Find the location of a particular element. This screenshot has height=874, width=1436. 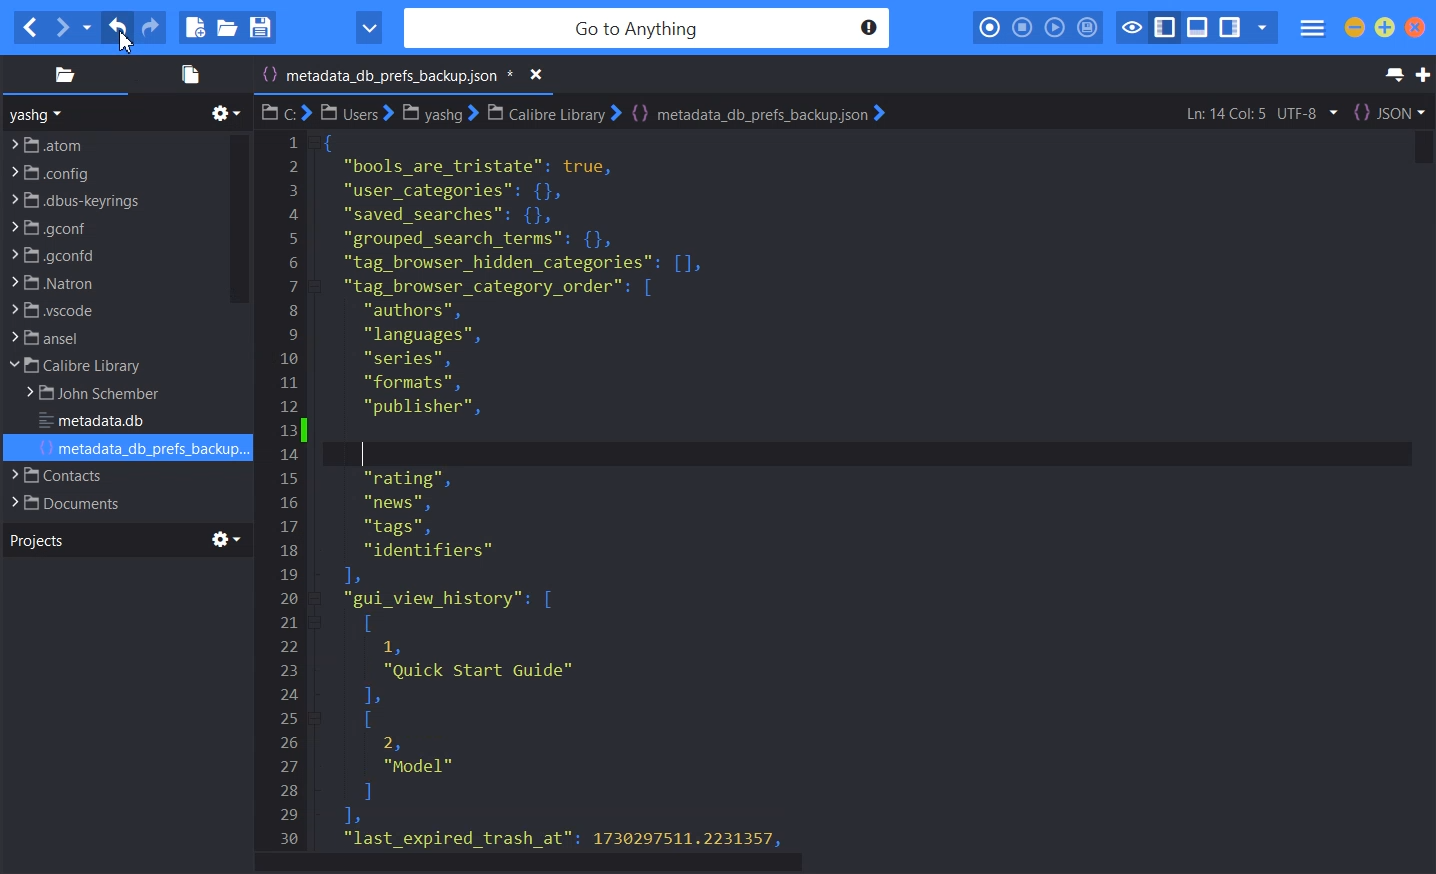

Open files is located at coordinates (187, 74).